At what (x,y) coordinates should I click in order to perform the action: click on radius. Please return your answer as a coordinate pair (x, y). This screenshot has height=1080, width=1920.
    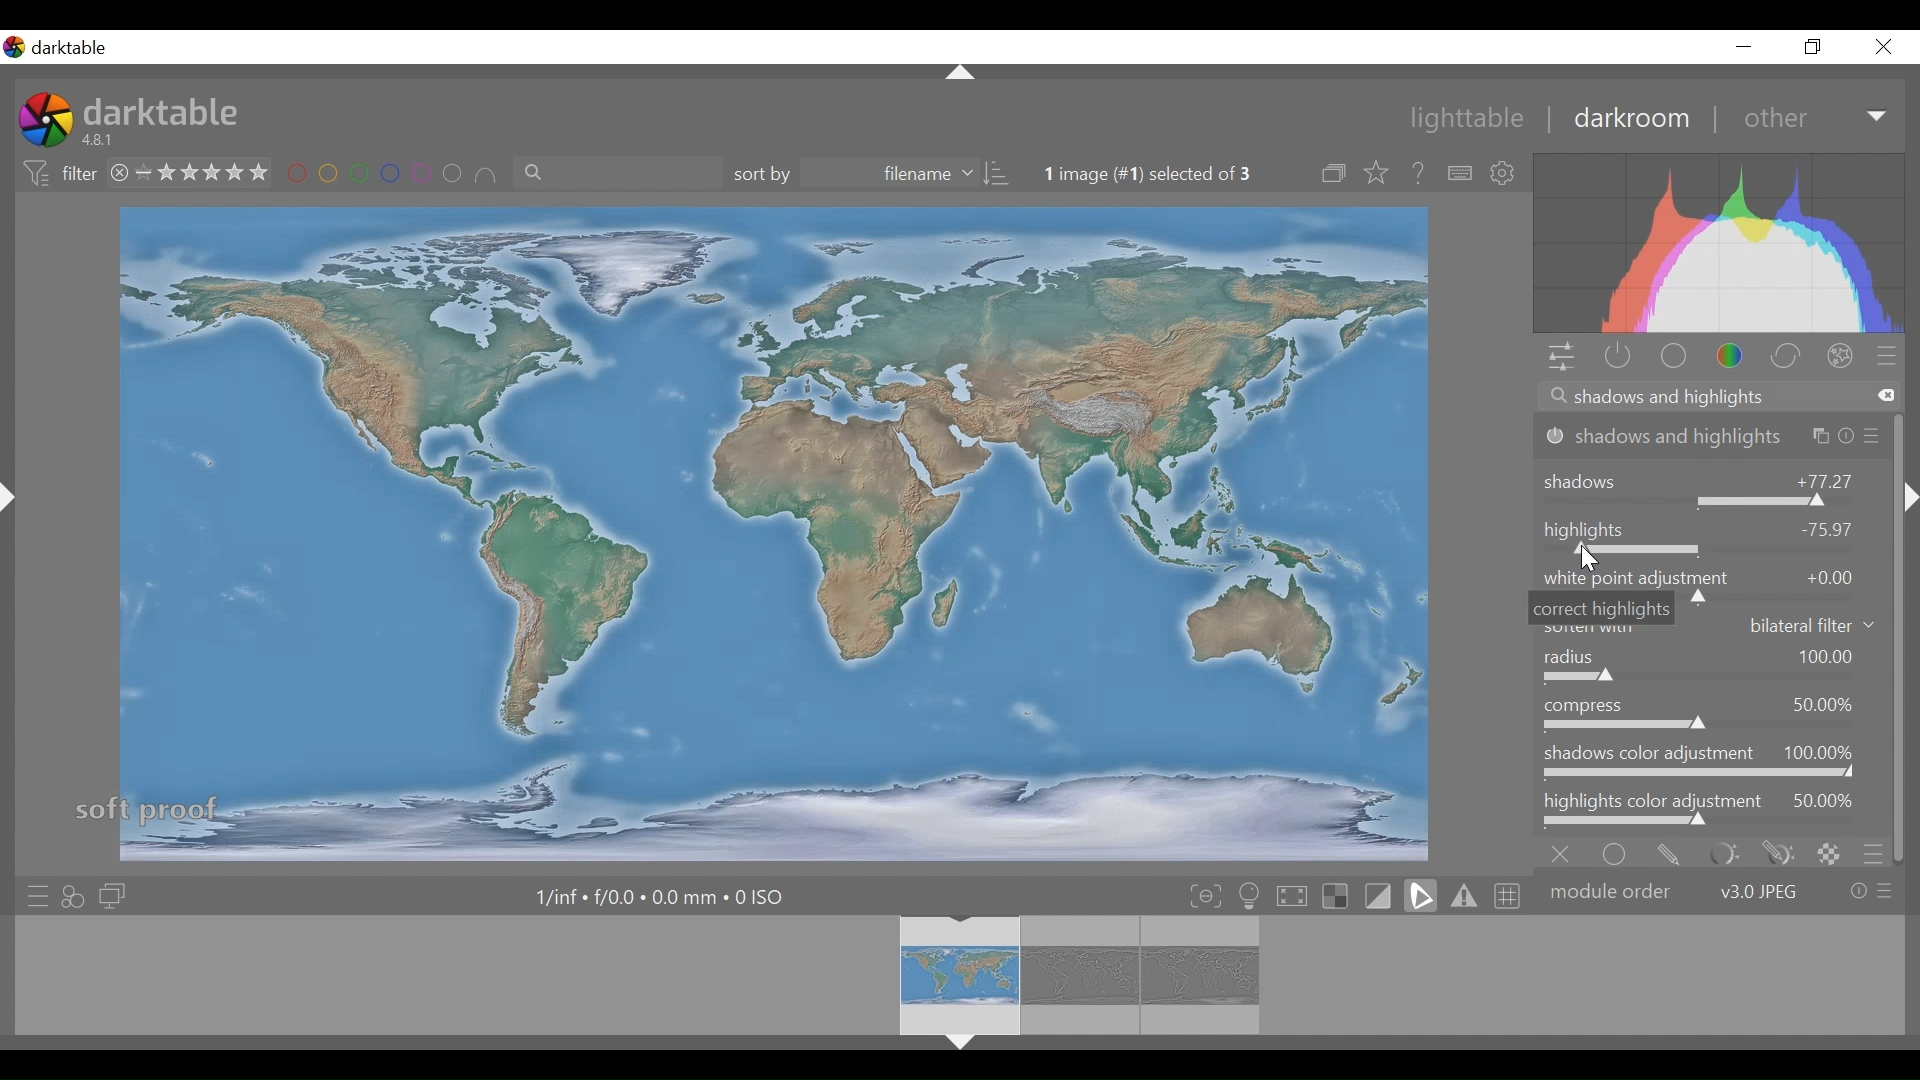
    Looking at the image, I should click on (1713, 667).